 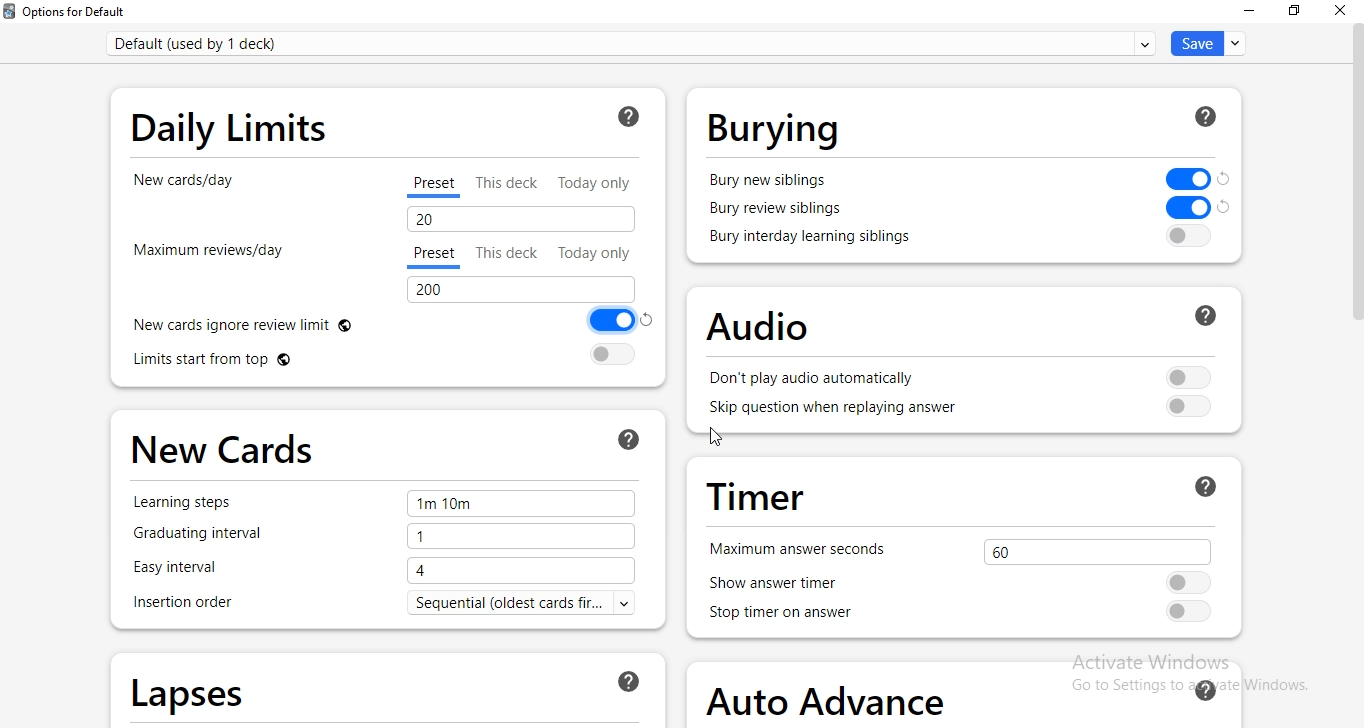 What do you see at coordinates (235, 126) in the screenshot?
I see `daily limits` at bounding box center [235, 126].